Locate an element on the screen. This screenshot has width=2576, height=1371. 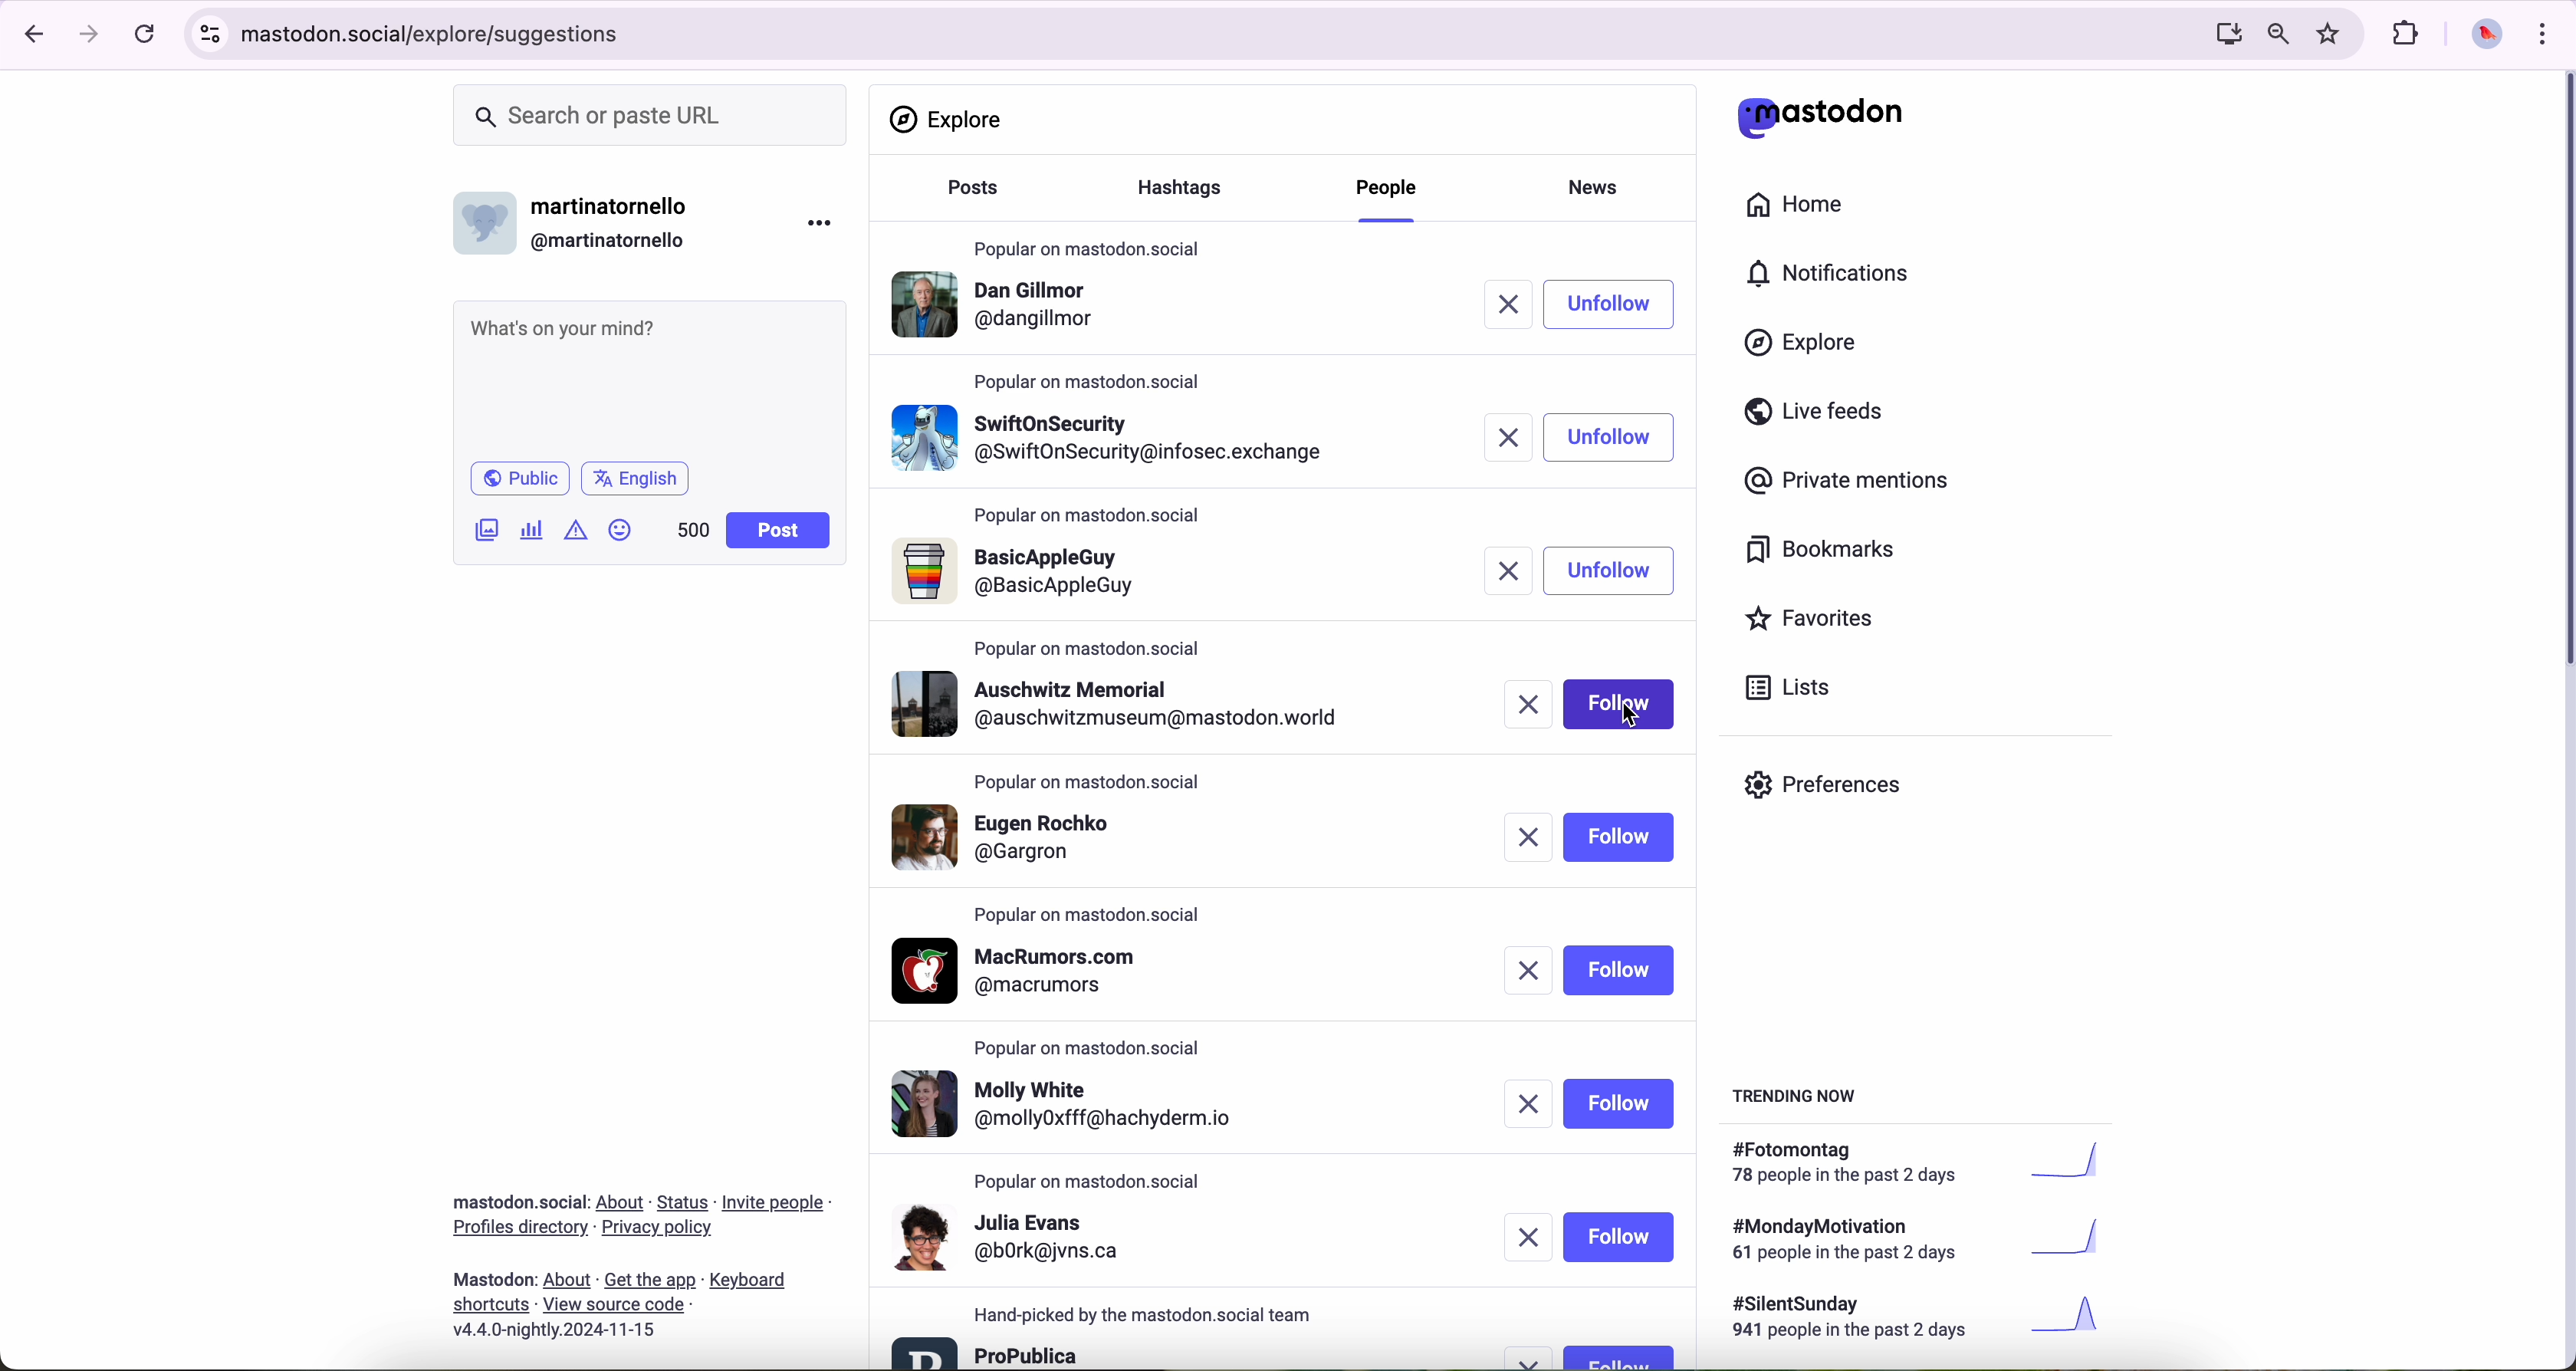
follow button is located at coordinates (1619, 970).